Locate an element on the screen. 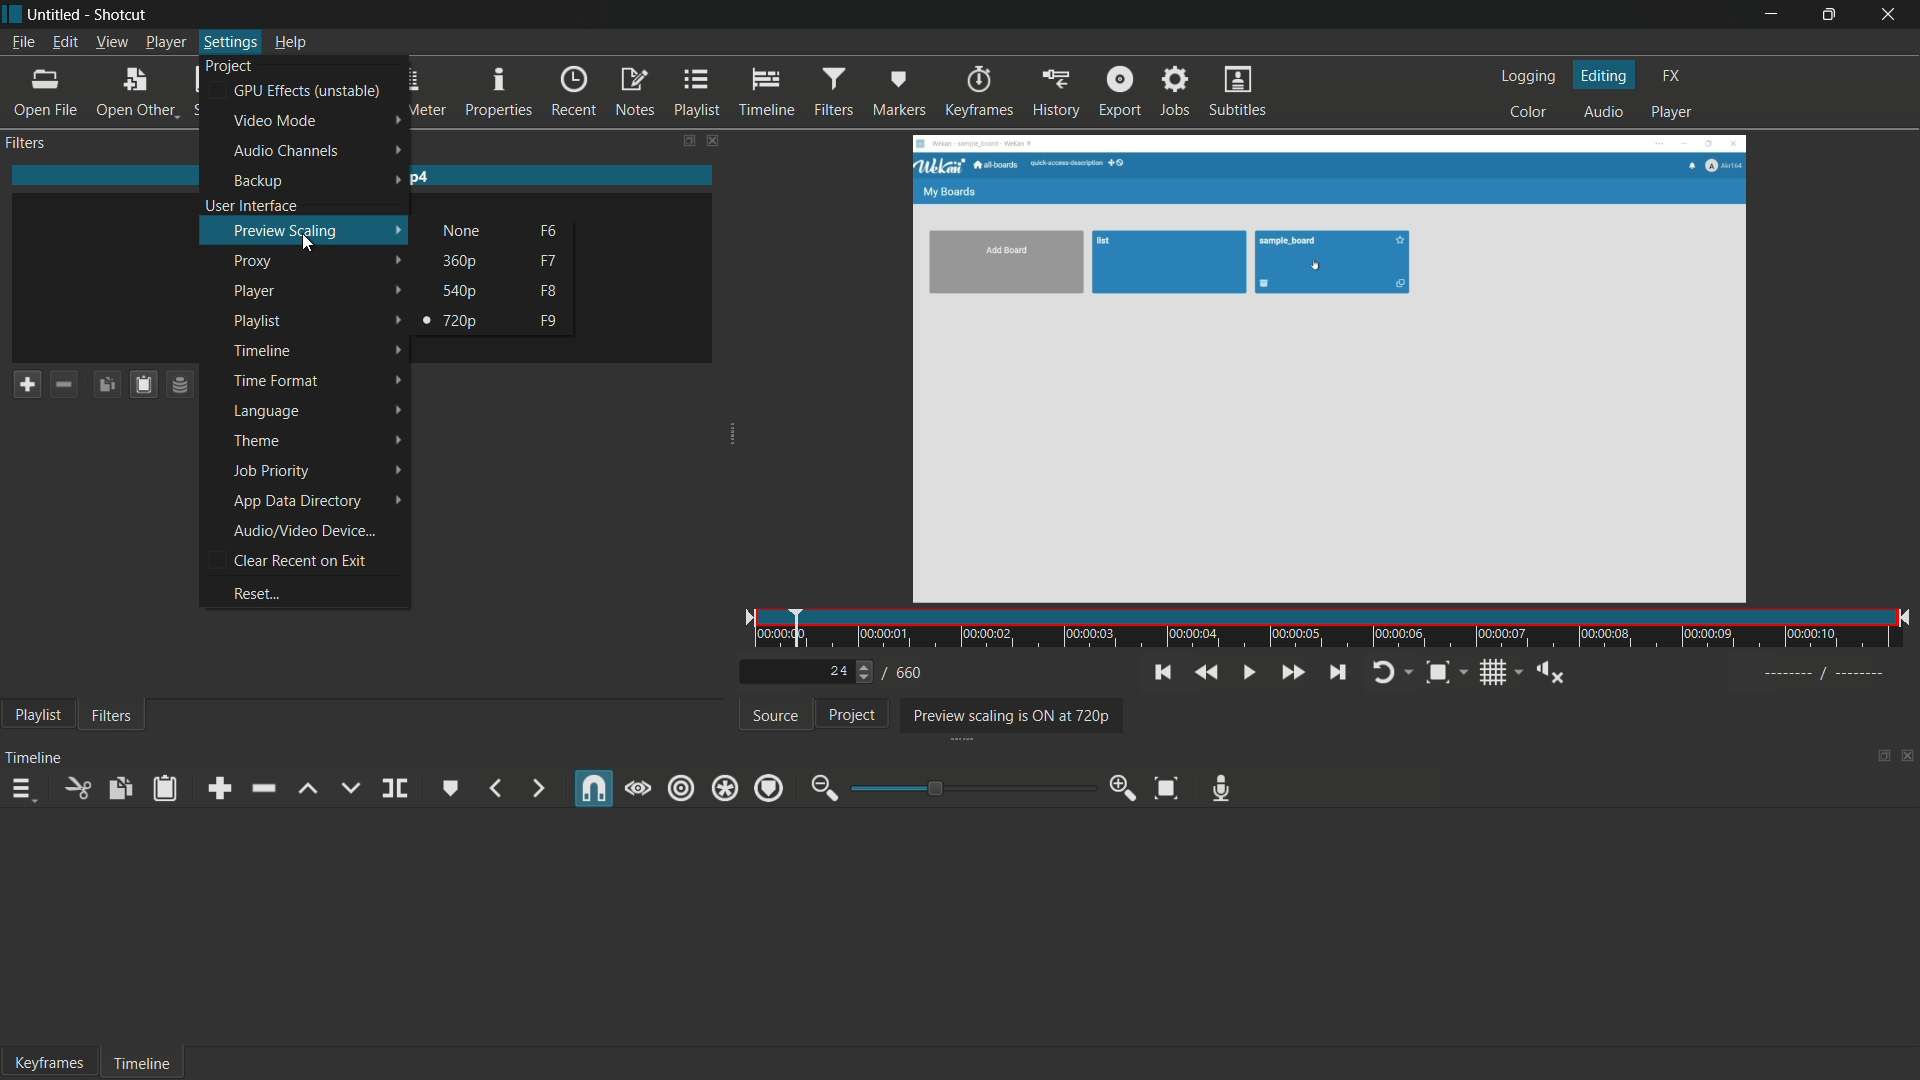  playlist is located at coordinates (34, 717).